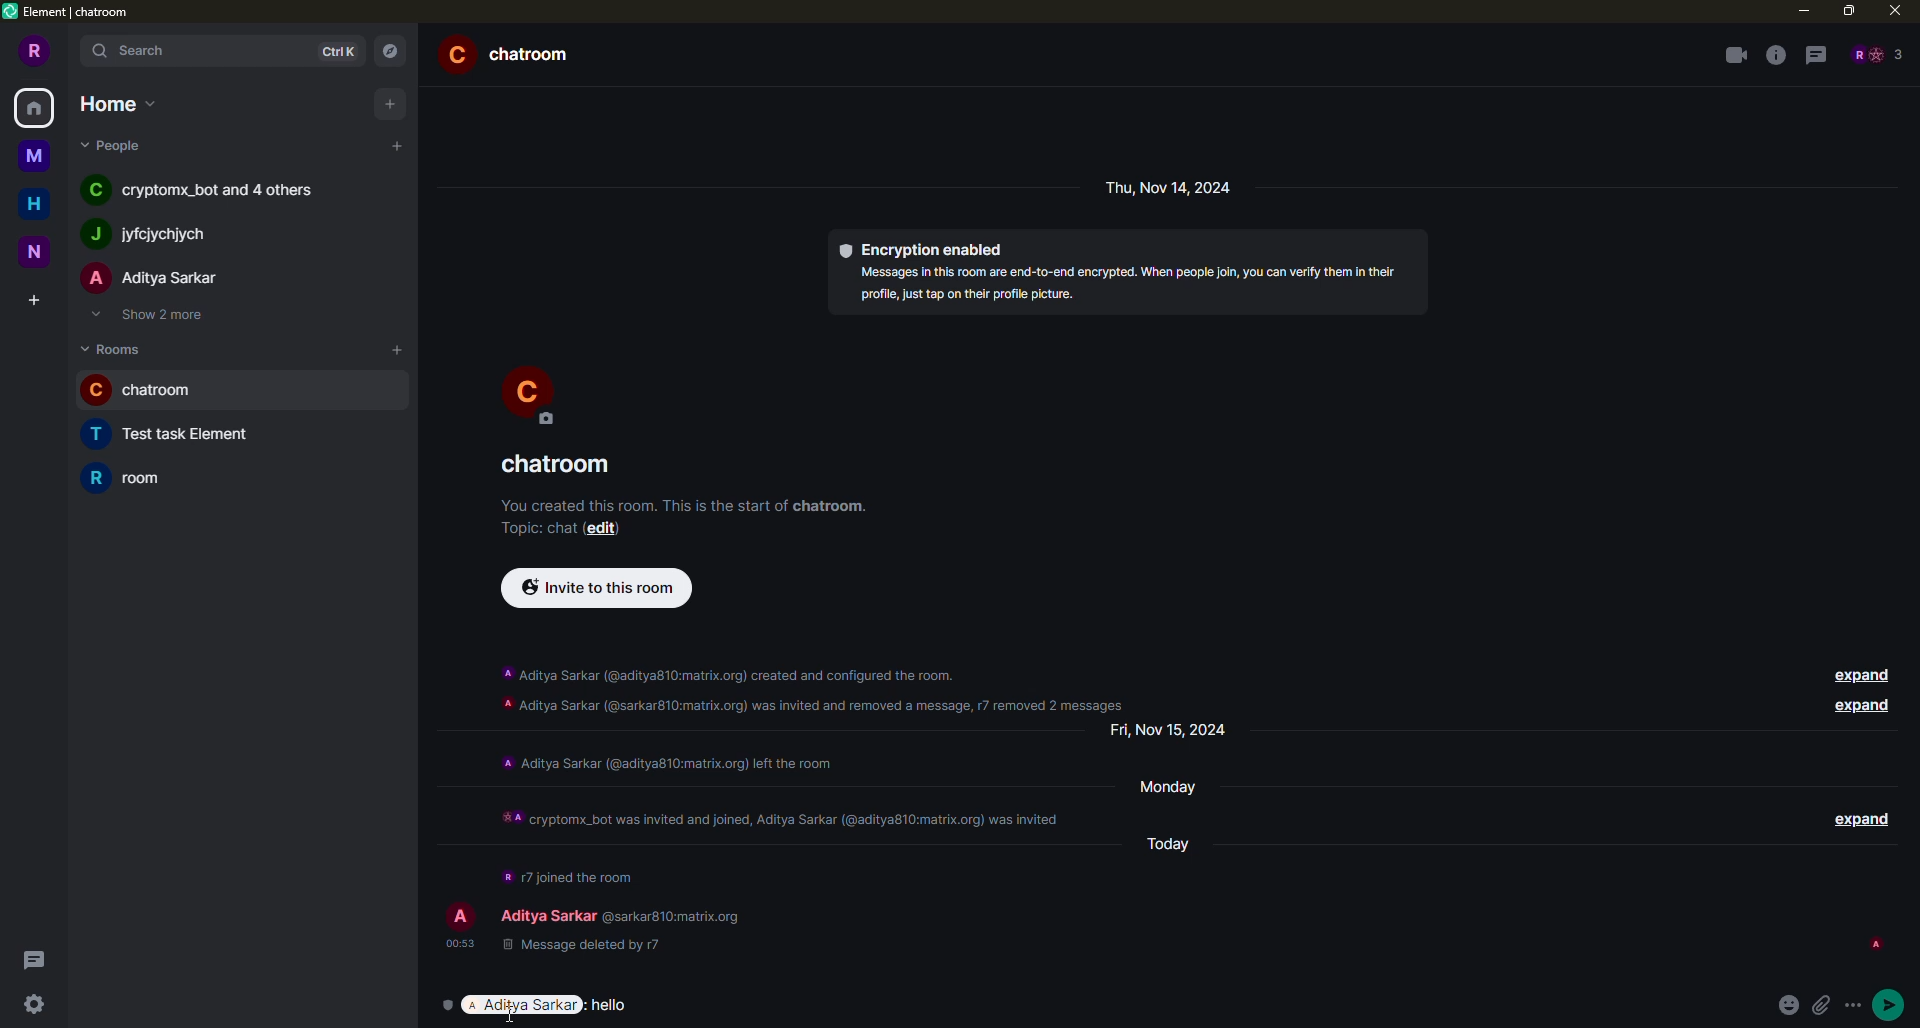 The width and height of the screenshot is (1920, 1028). What do you see at coordinates (114, 102) in the screenshot?
I see `home` at bounding box center [114, 102].